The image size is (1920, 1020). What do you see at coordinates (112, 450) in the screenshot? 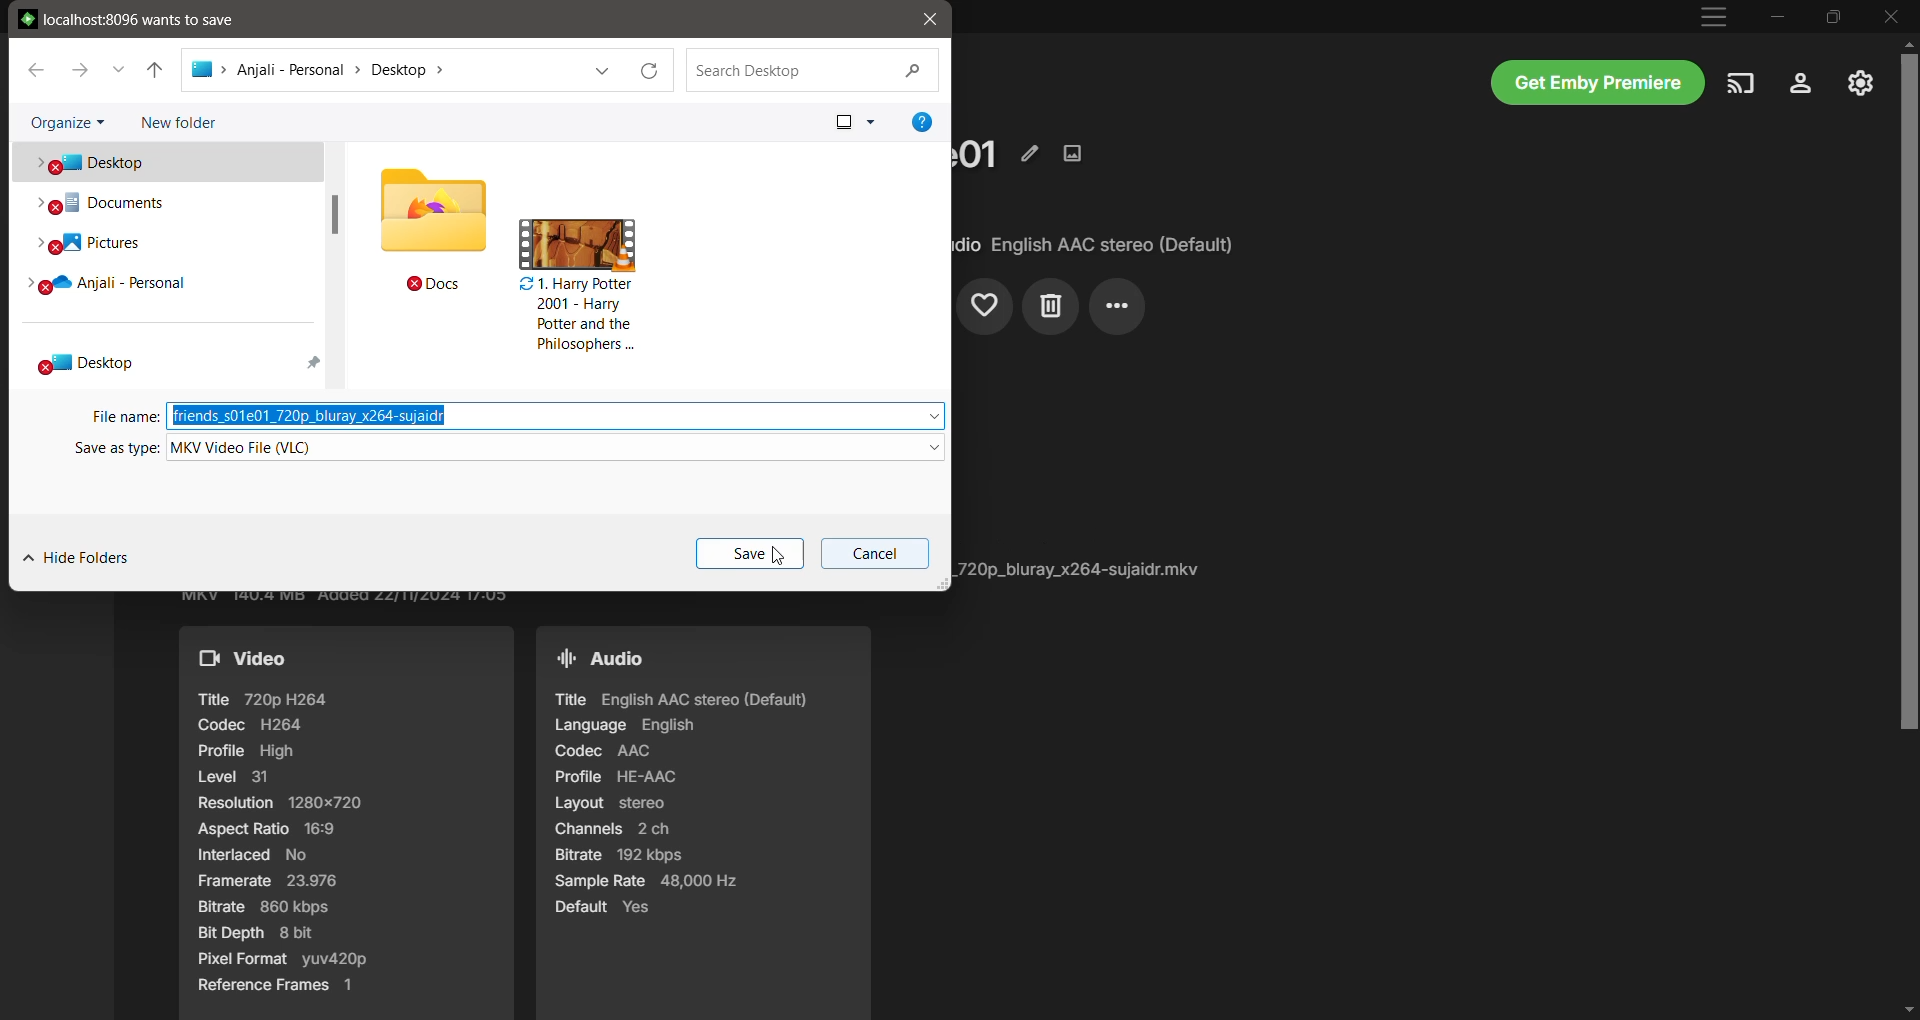
I see `Save as Type` at bounding box center [112, 450].